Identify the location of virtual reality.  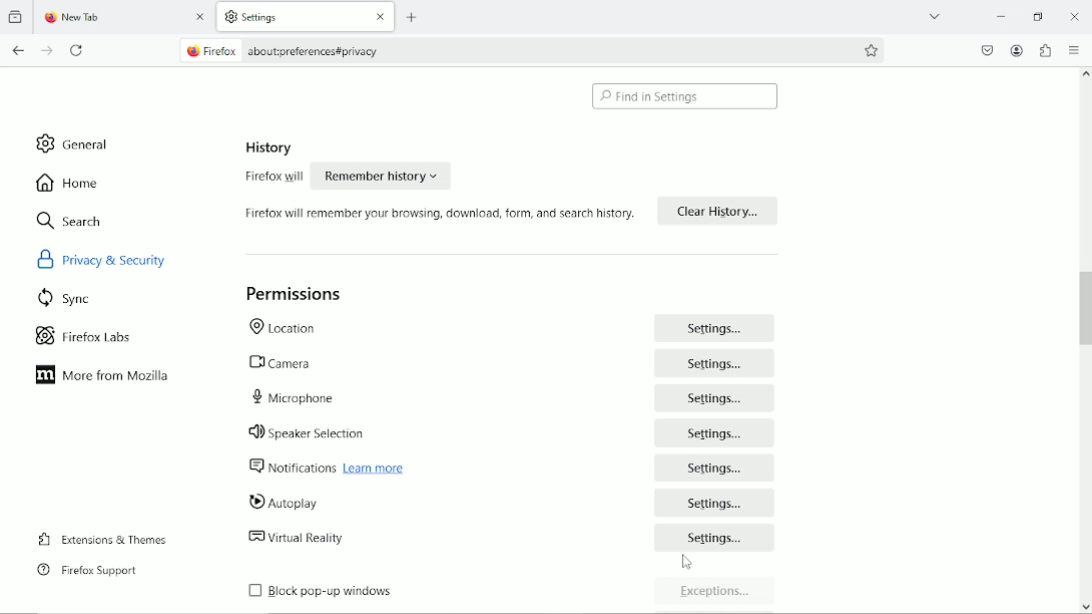
(396, 538).